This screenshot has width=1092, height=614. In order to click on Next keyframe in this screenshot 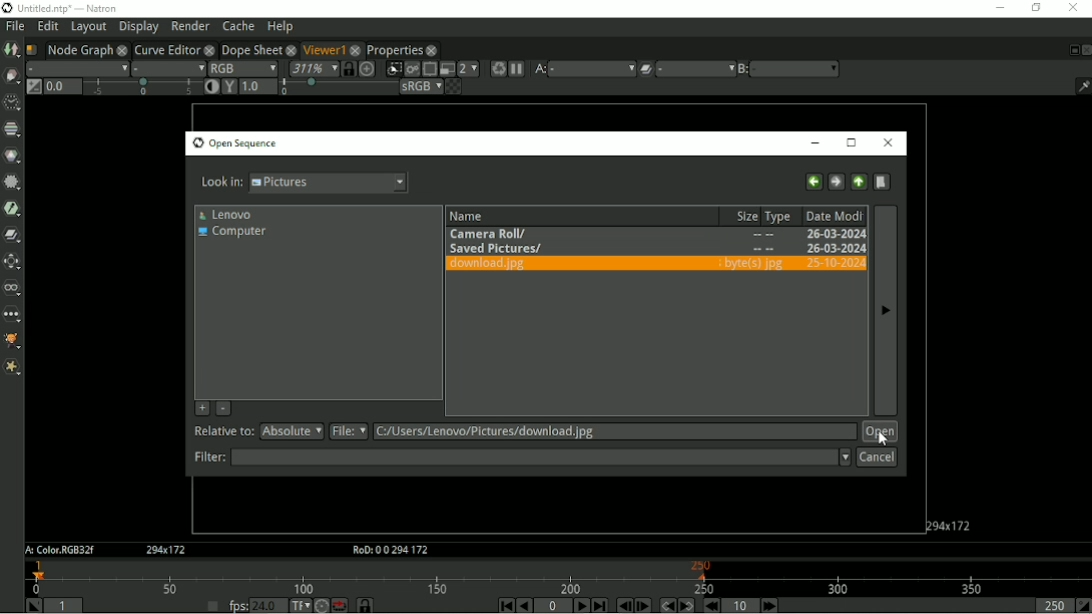, I will do `click(687, 605)`.